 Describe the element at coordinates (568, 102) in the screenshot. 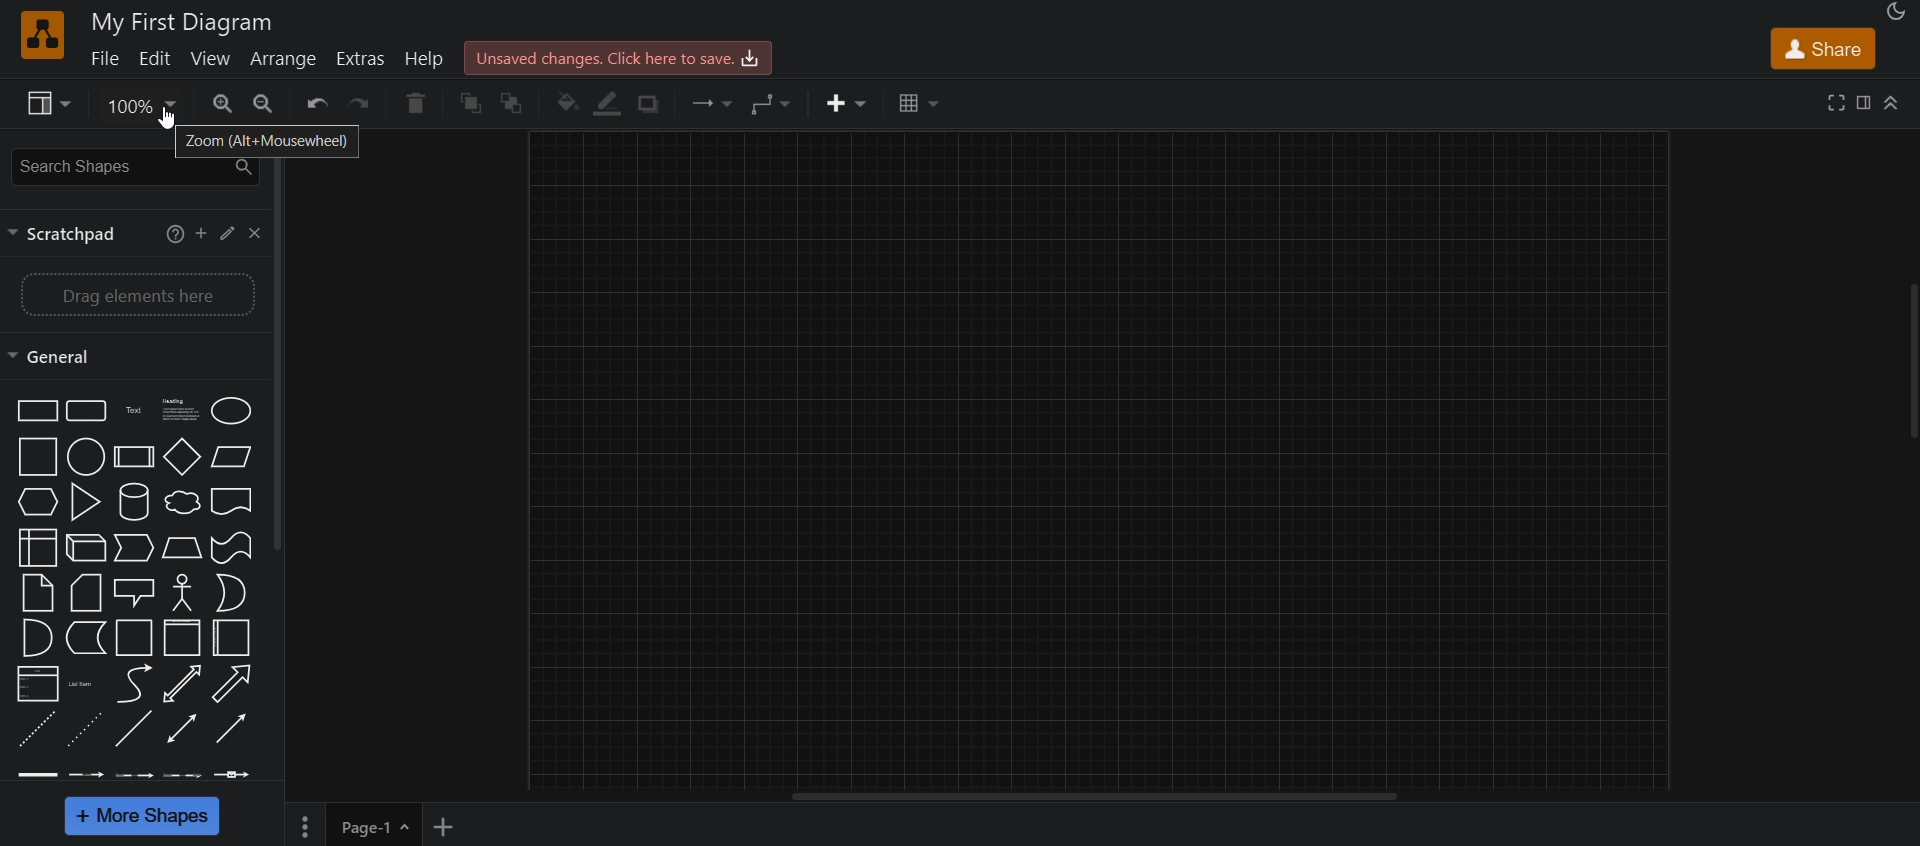

I see `fill color` at that location.